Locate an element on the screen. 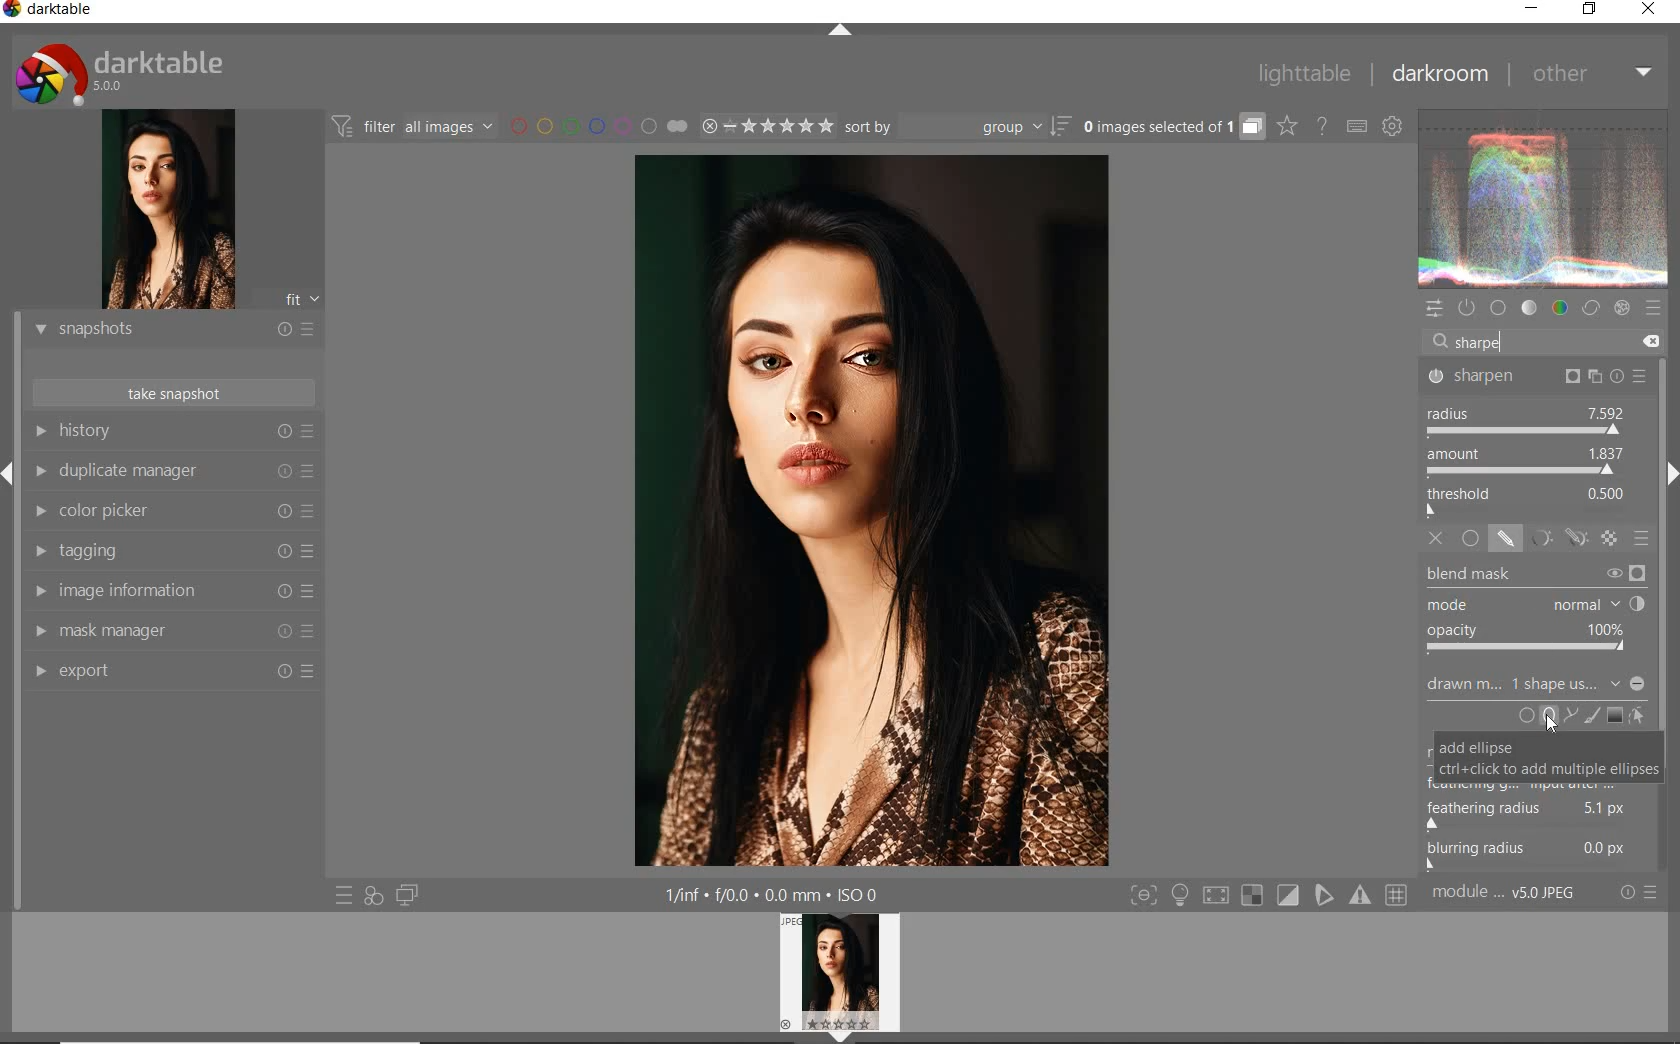  CLOSE is located at coordinates (1651, 10).